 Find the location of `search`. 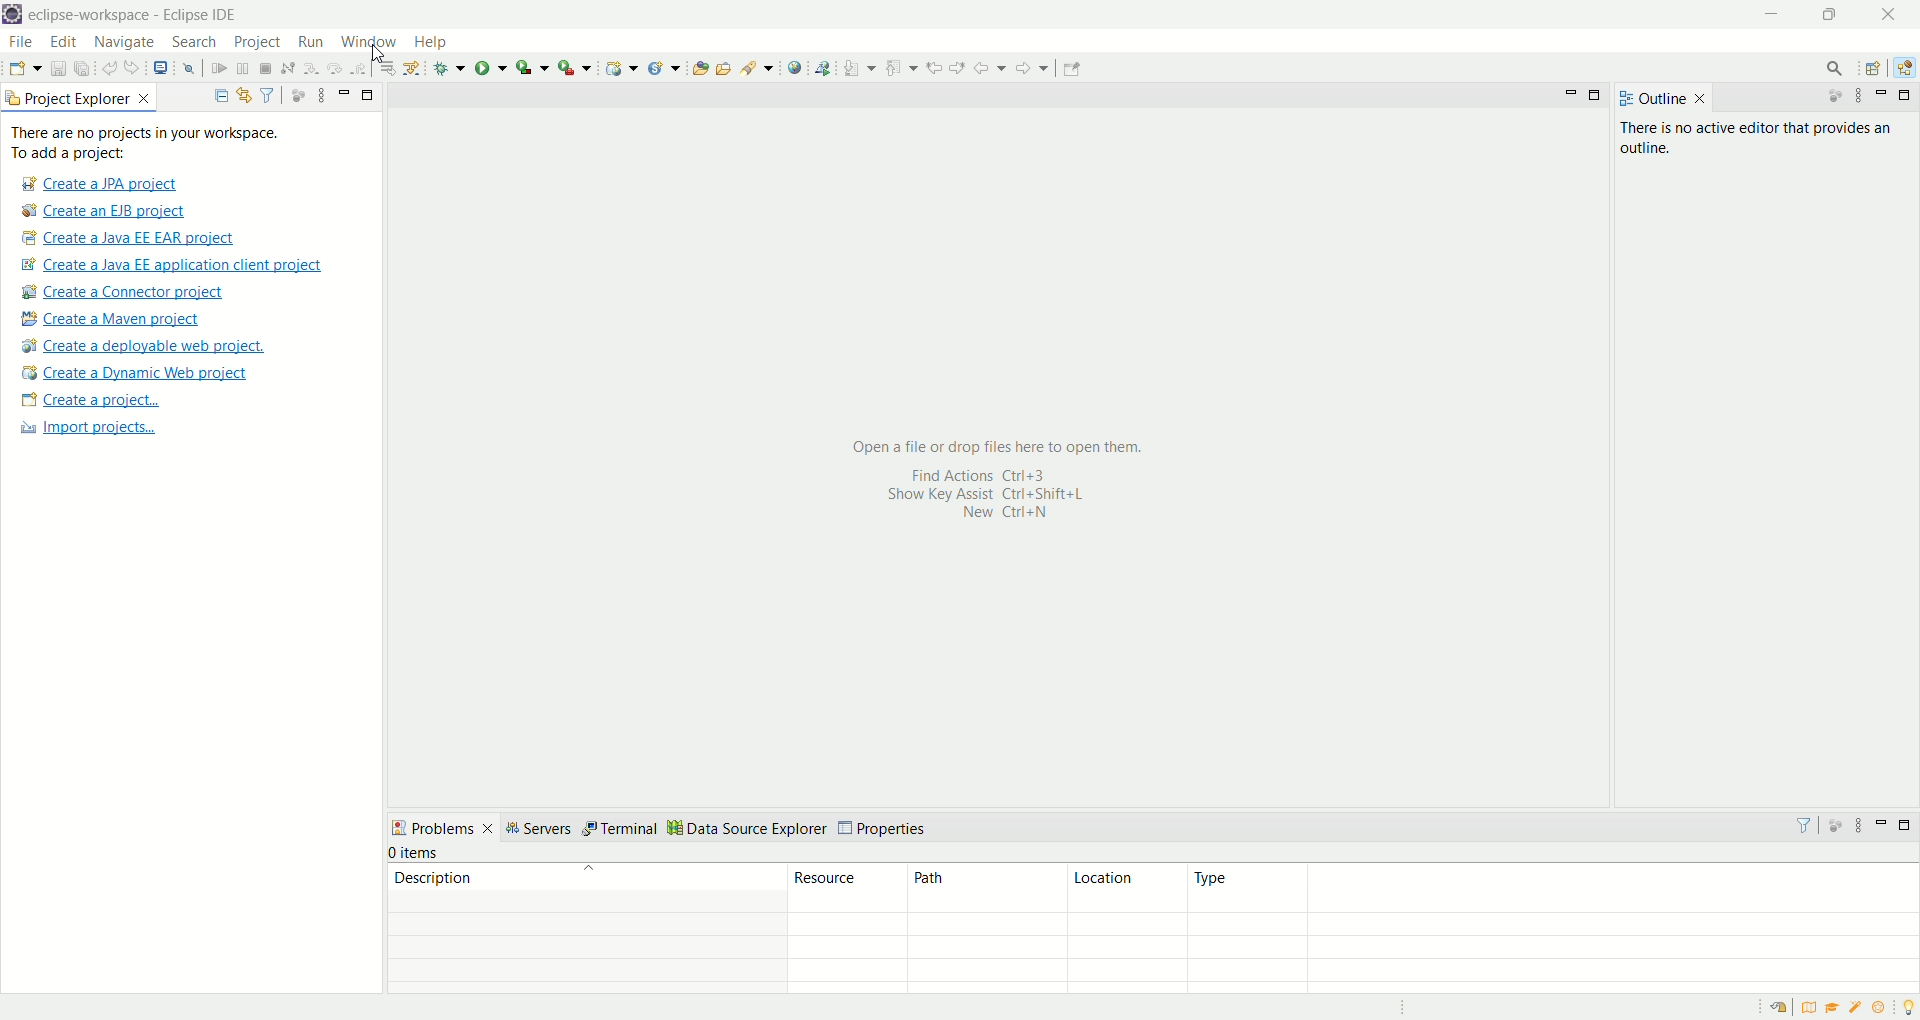

search is located at coordinates (1828, 68).